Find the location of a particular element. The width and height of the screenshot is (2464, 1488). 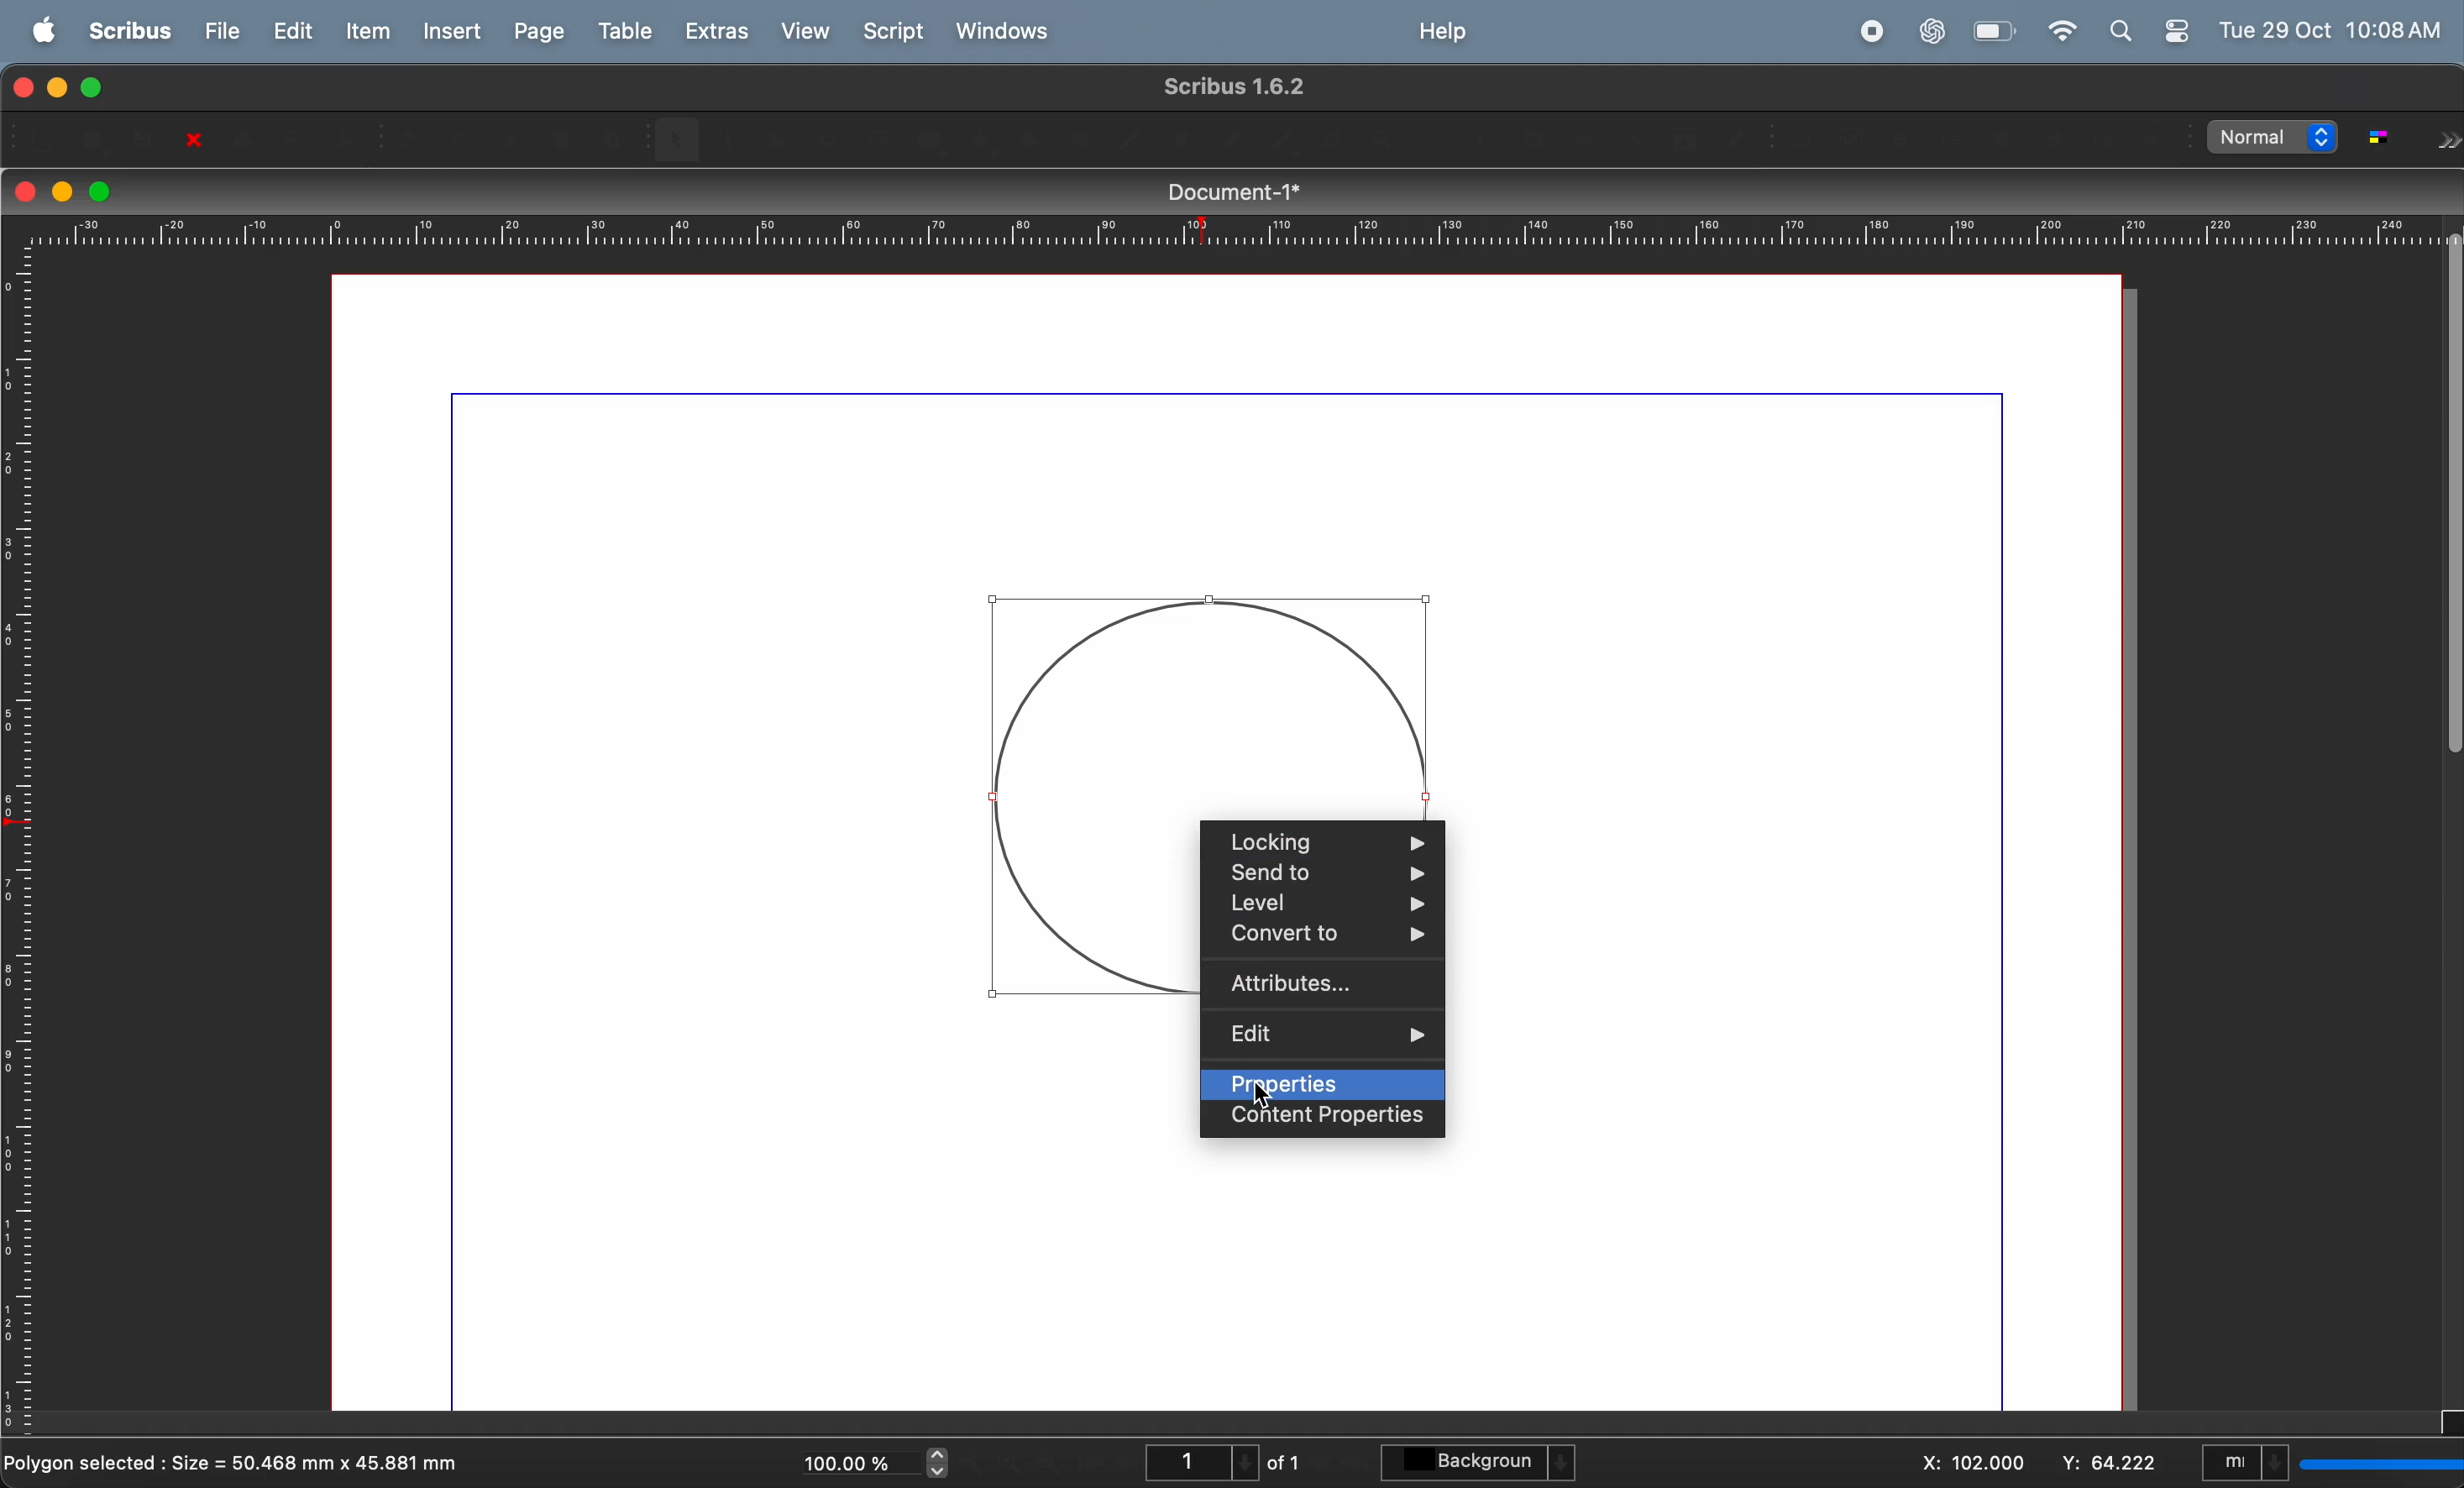

minimize is located at coordinates (54, 86).